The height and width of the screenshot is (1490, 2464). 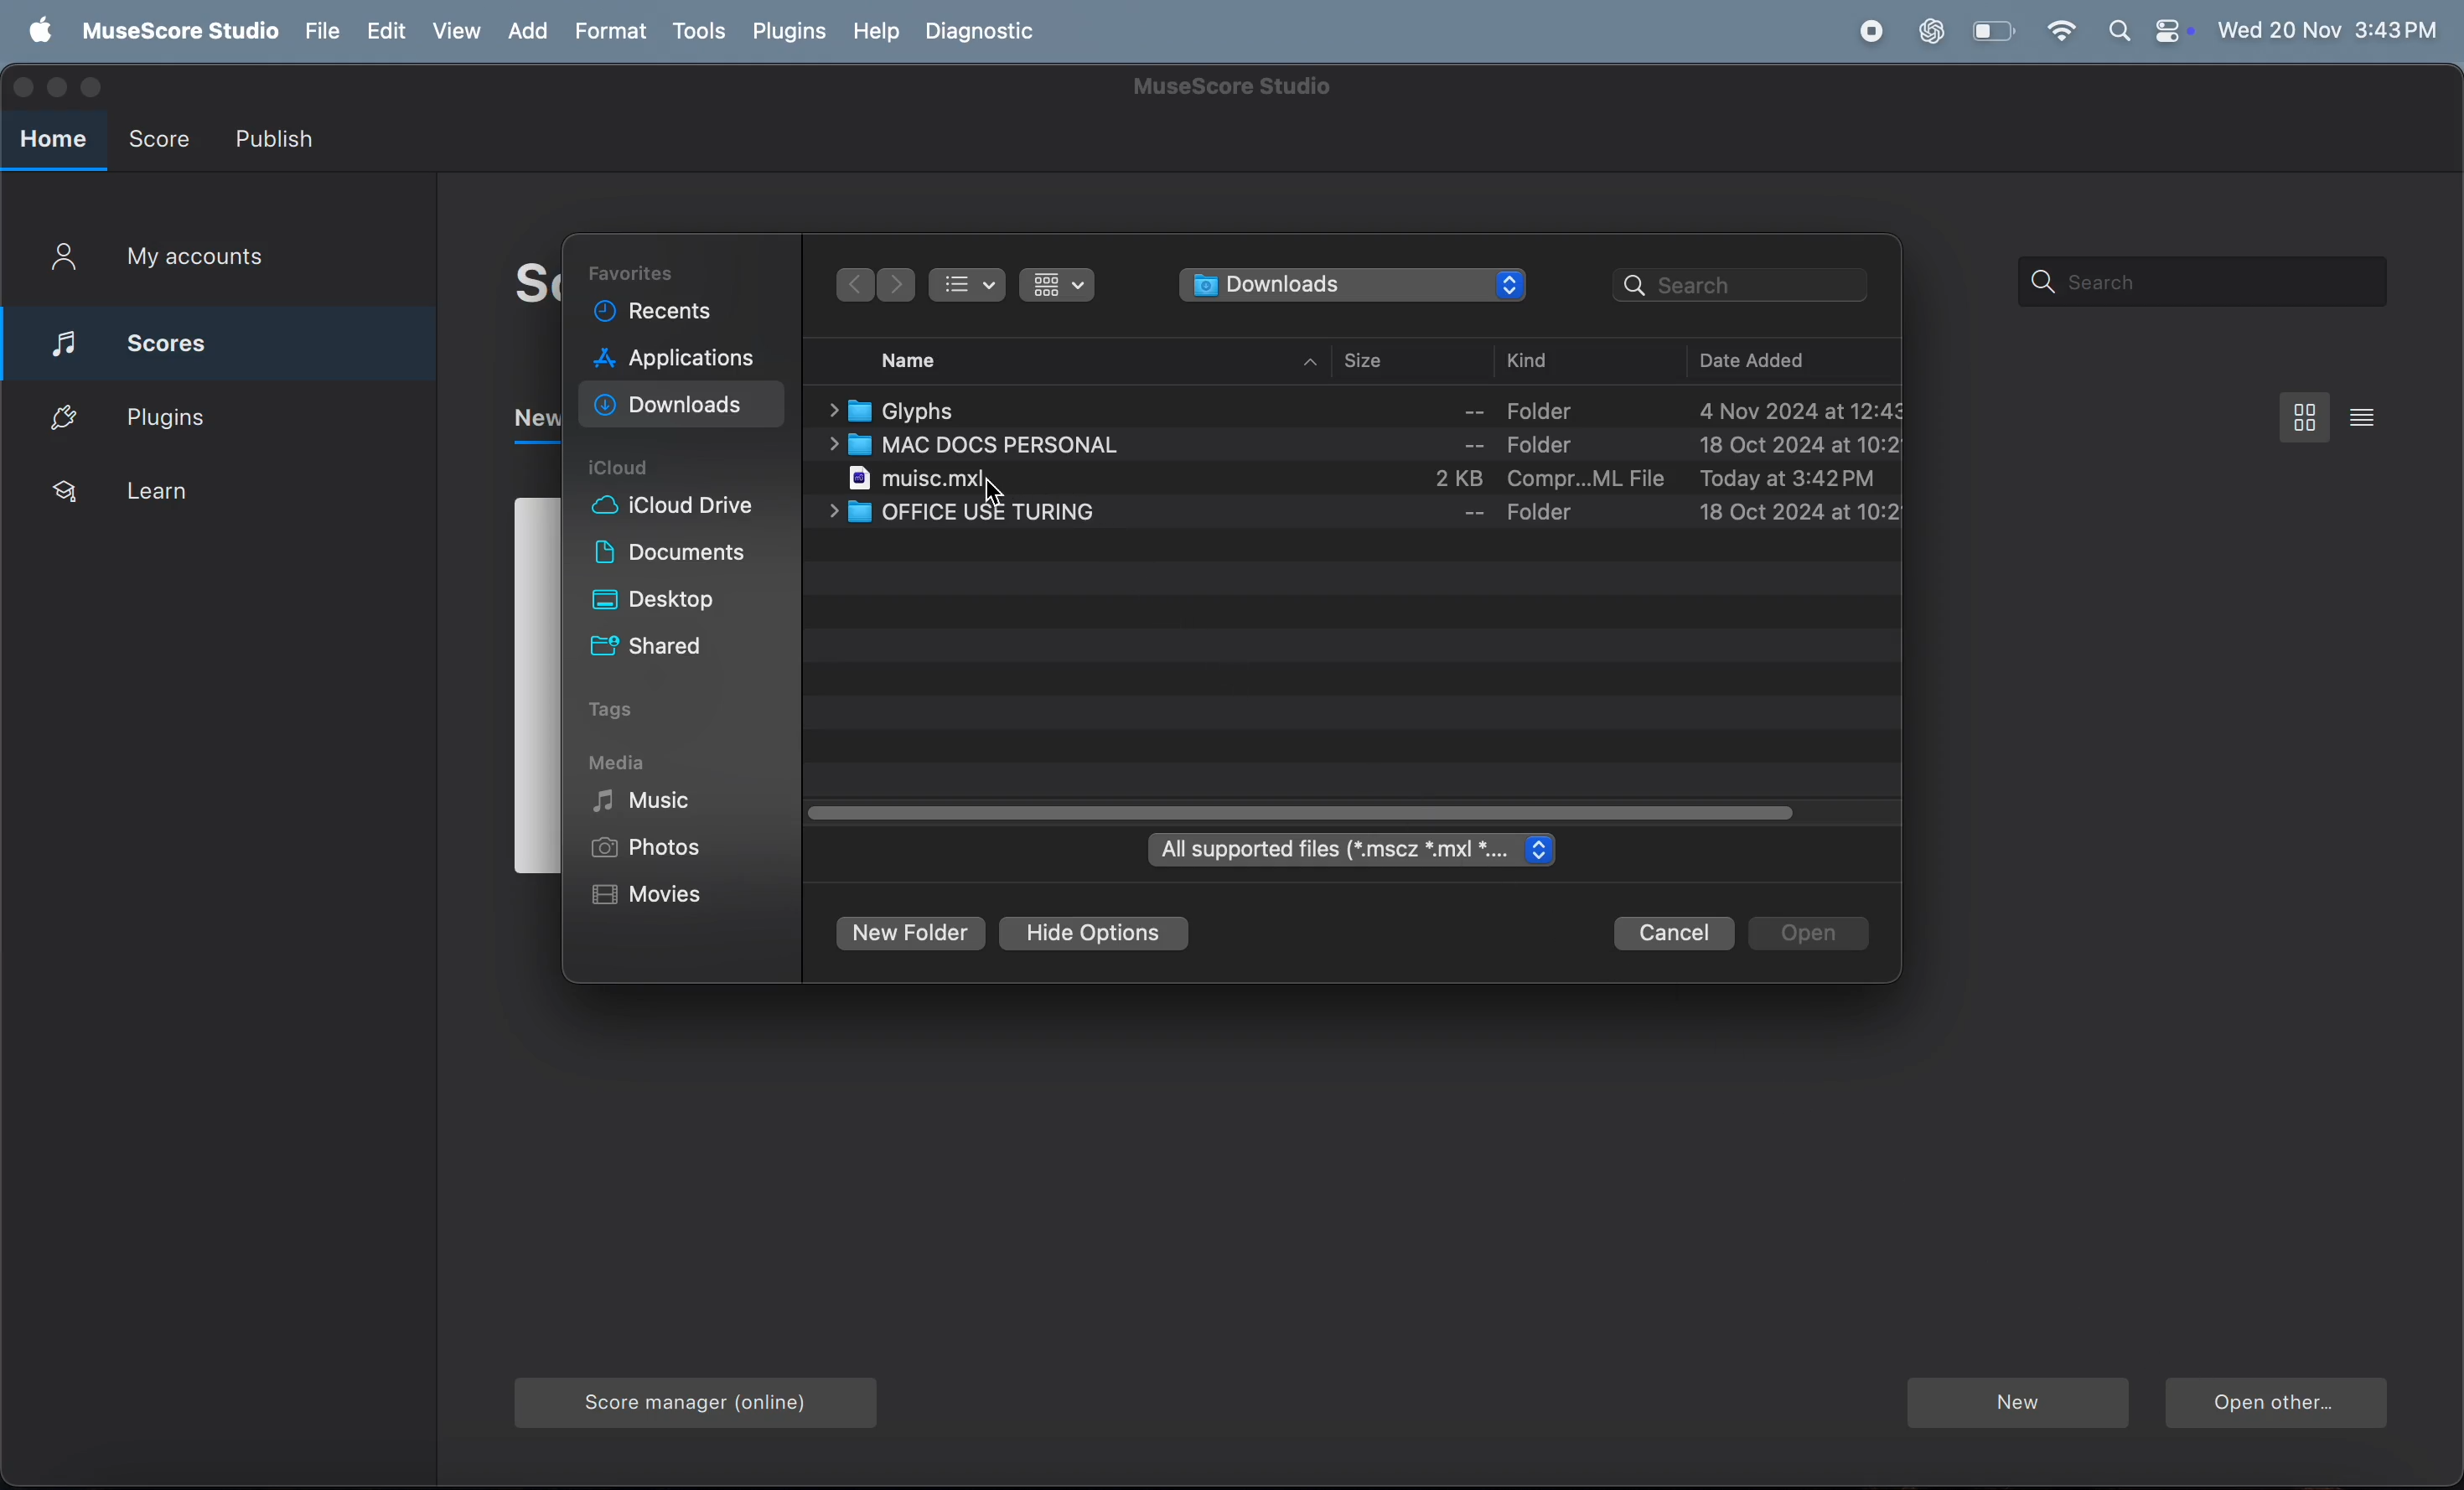 What do you see at coordinates (669, 896) in the screenshot?
I see `movies` at bounding box center [669, 896].